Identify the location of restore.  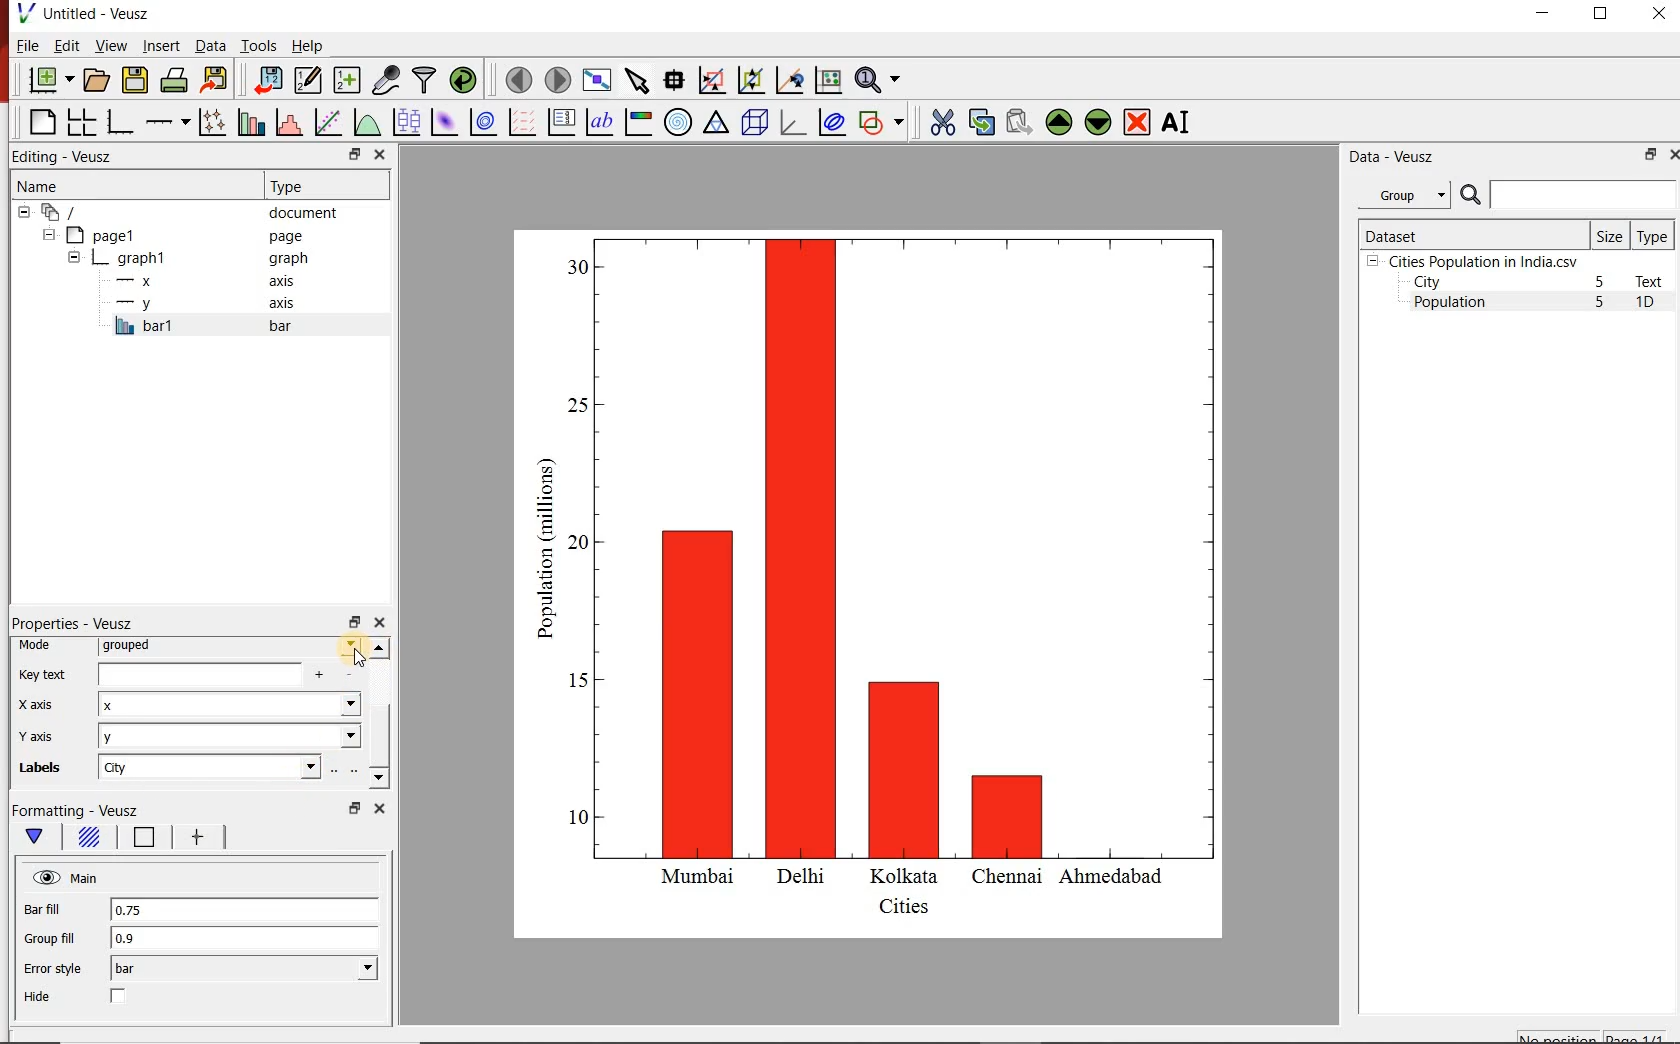
(353, 154).